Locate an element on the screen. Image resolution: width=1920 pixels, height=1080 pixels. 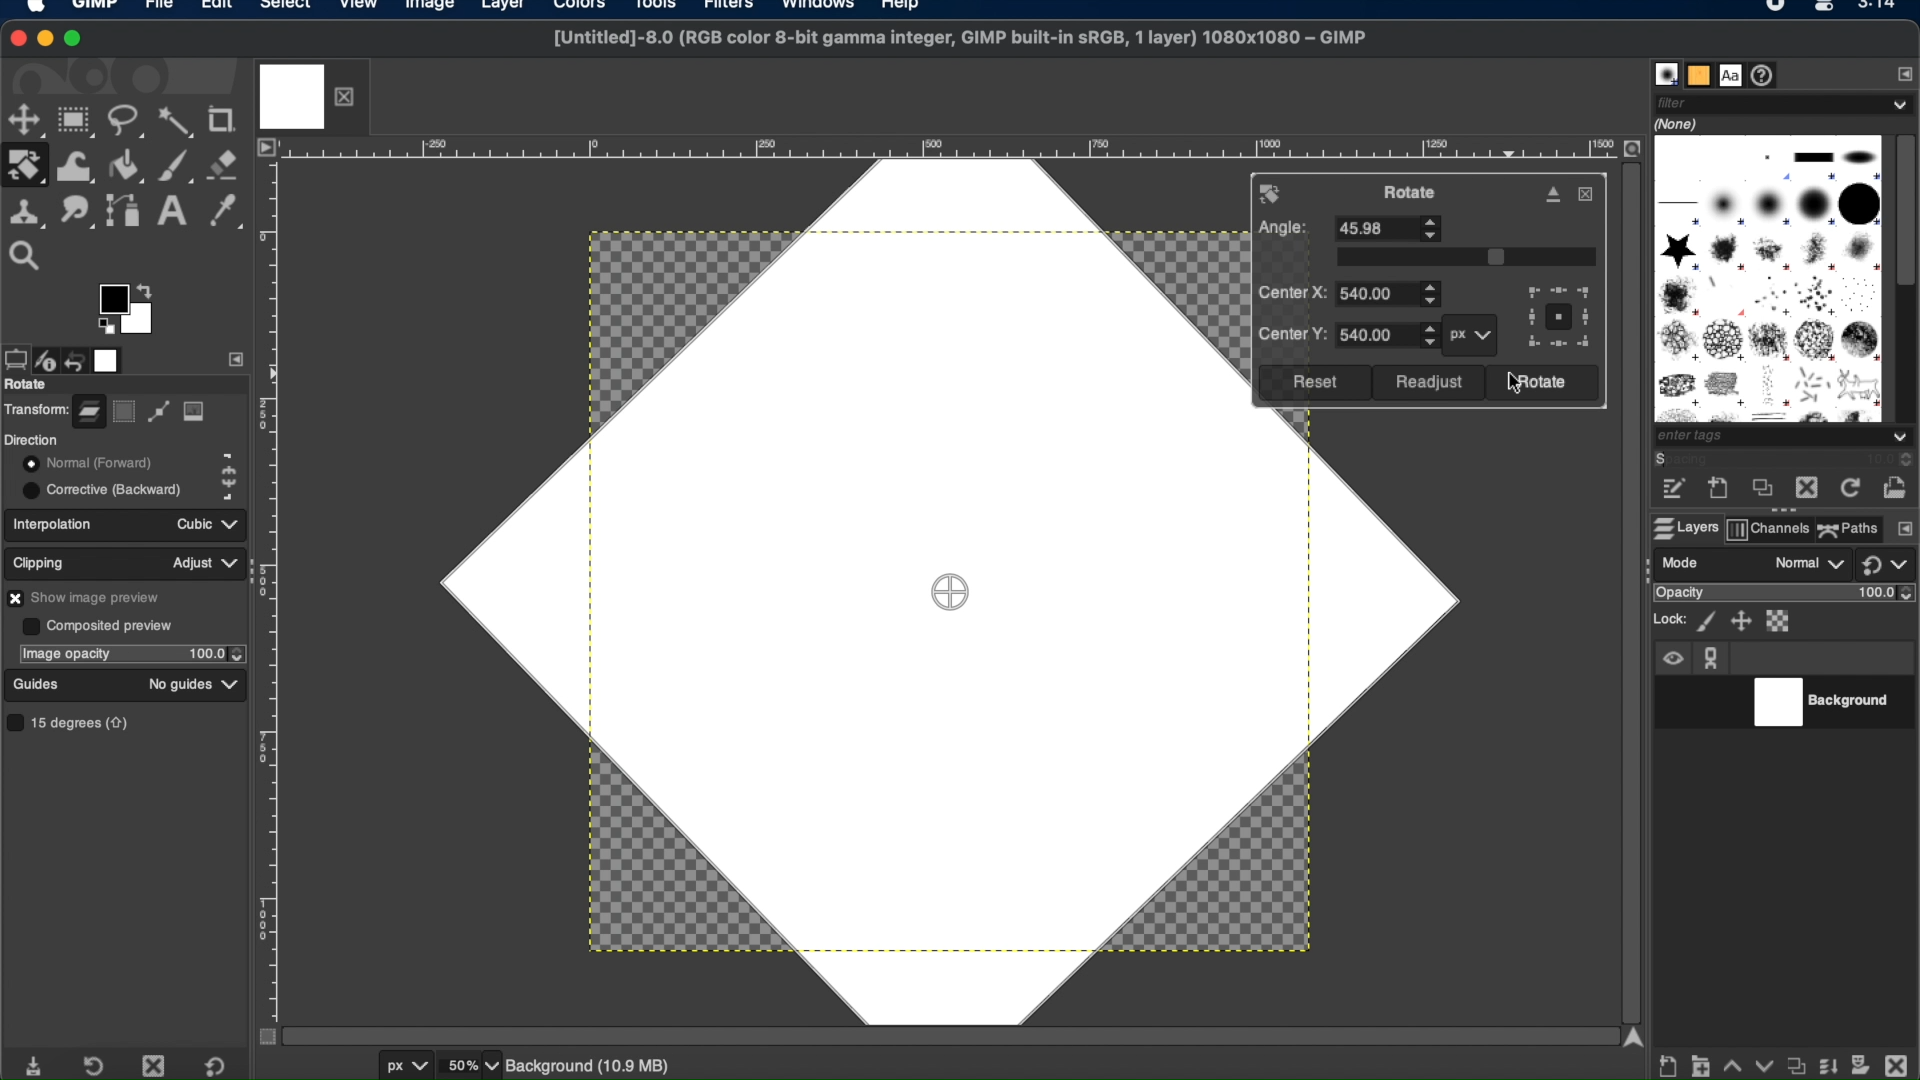
filters is located at coordinates (734, 10).